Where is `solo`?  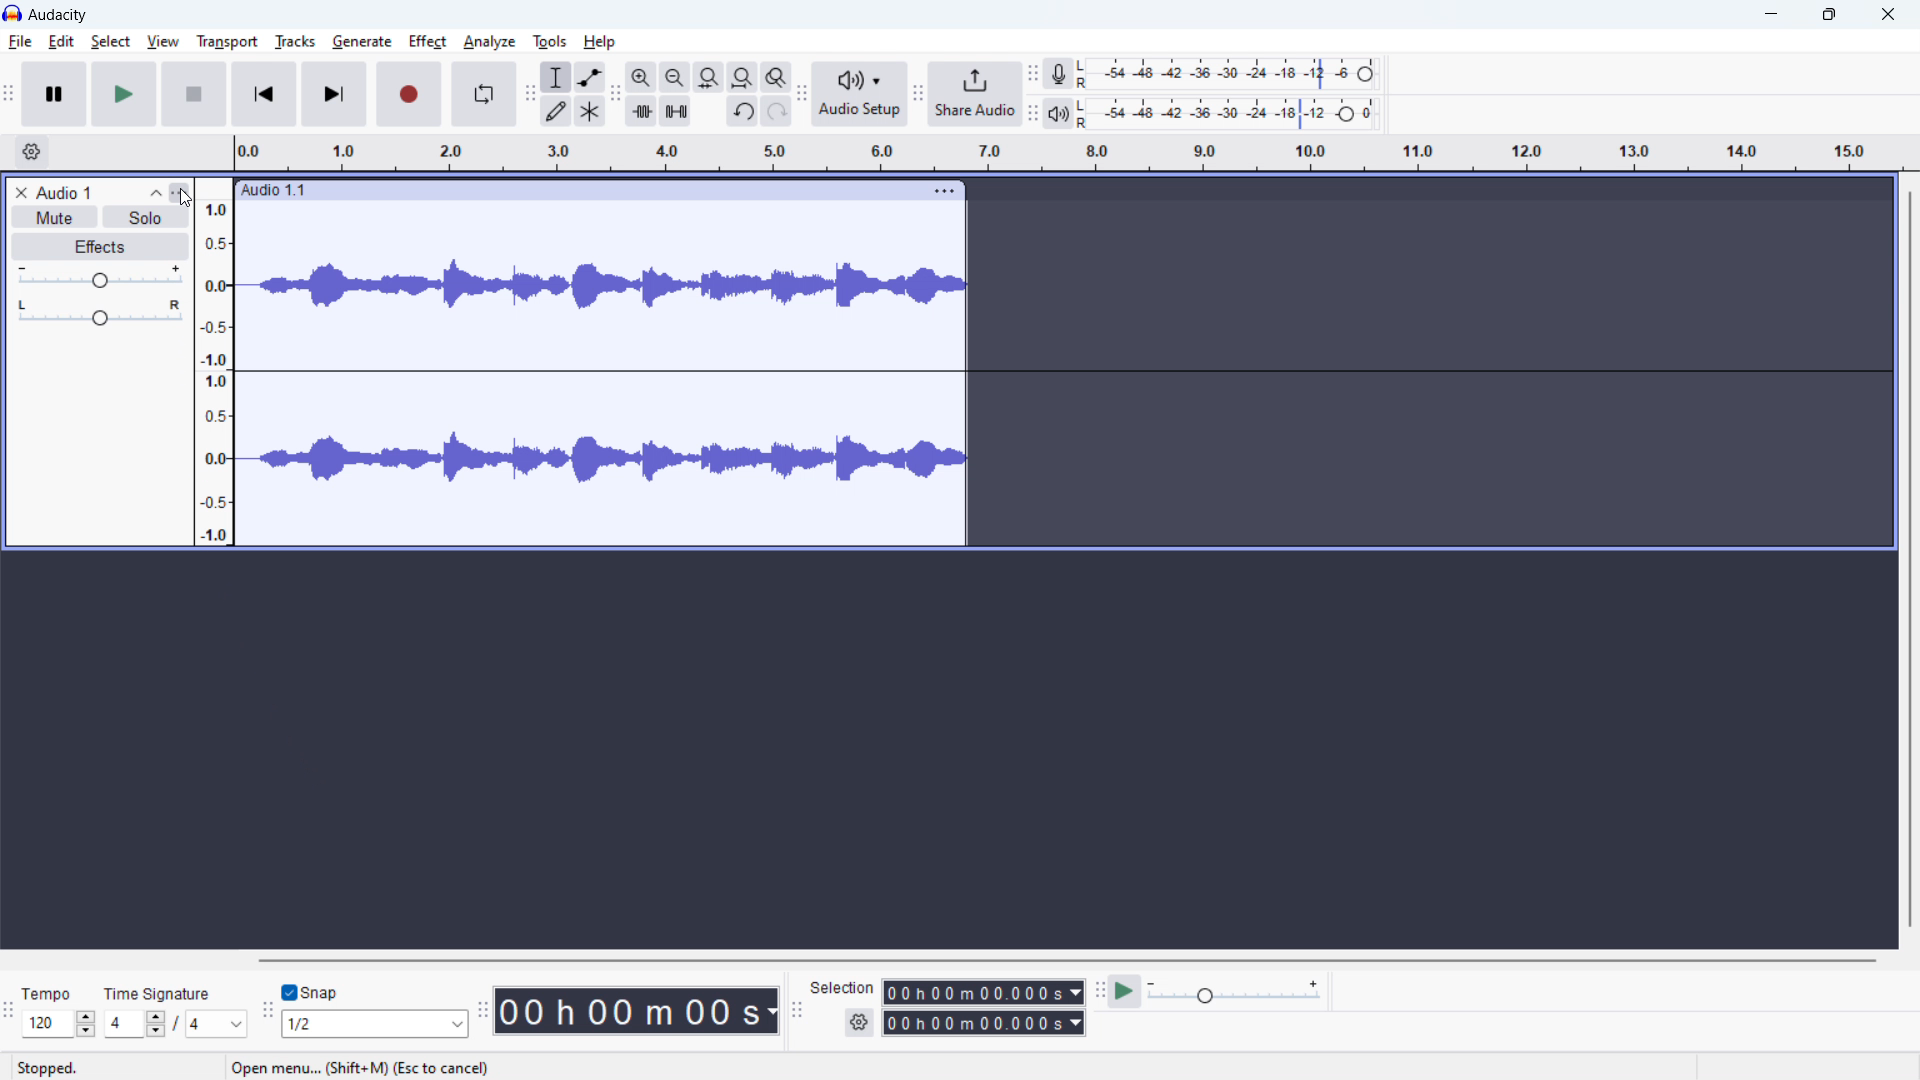
solo is located at coordinates (145, 216).